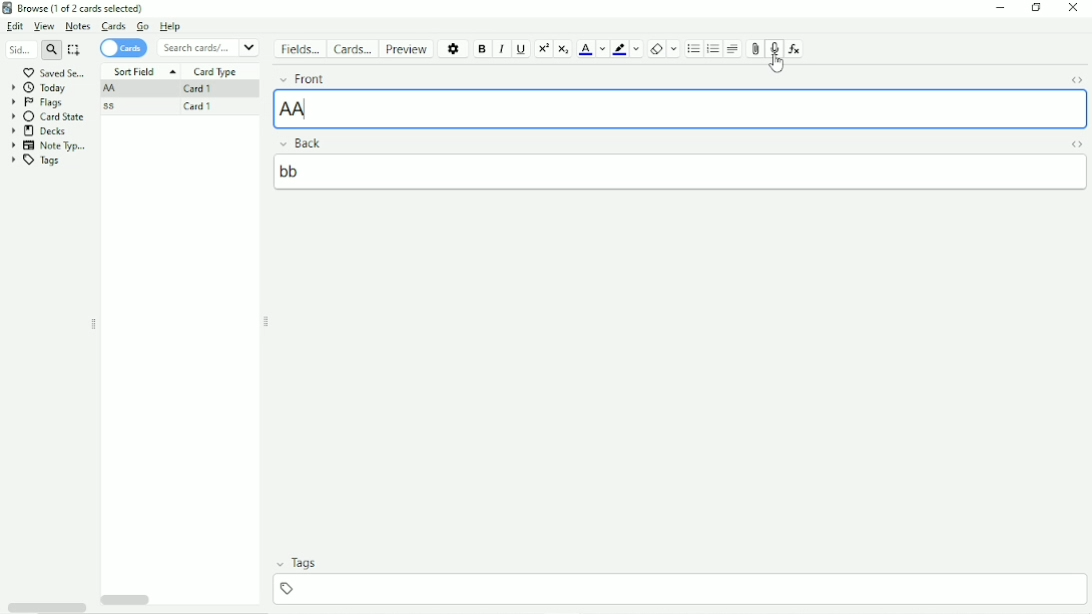 The image size is (1092, 614). What do you see at coordinates (40, 131) in the screenshot?
I see `Decks` at bounding box center [40, 131].